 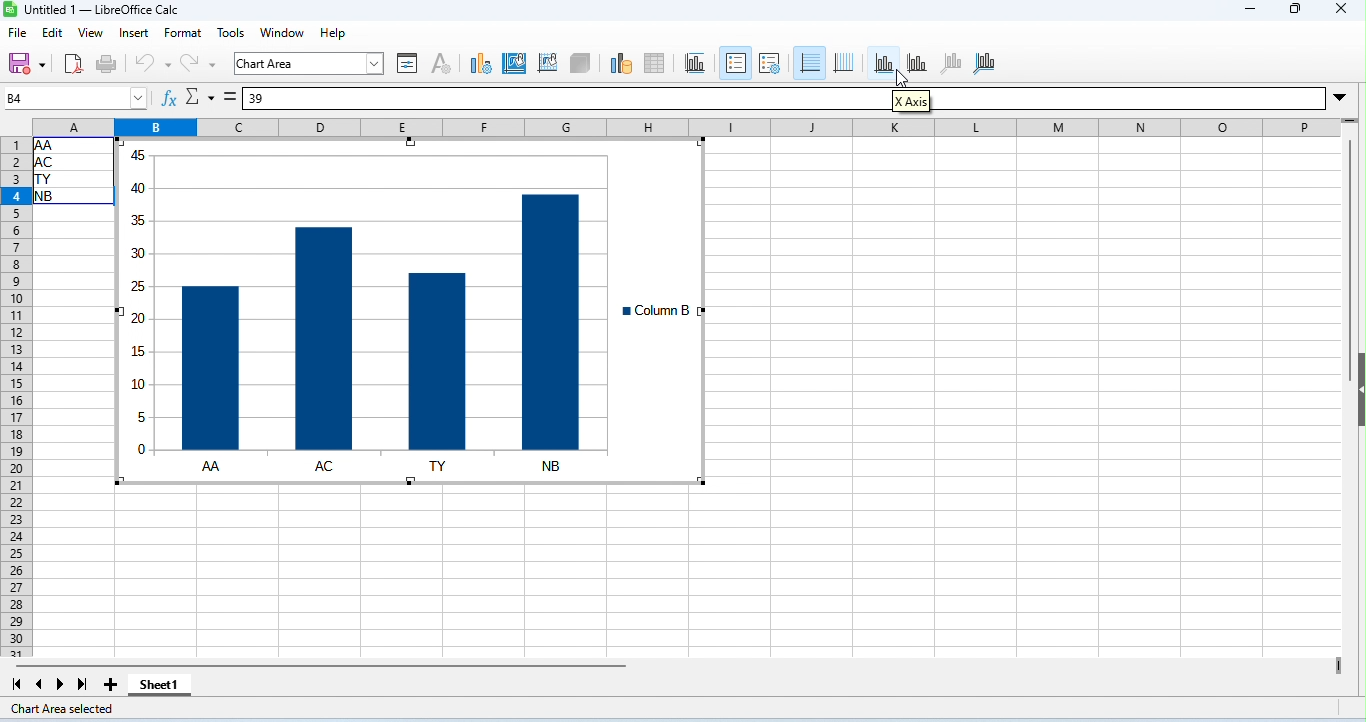 What do you see at coordinates (200, 97) in the screenshot?
I see `select function` at bounding box center [200, 97].